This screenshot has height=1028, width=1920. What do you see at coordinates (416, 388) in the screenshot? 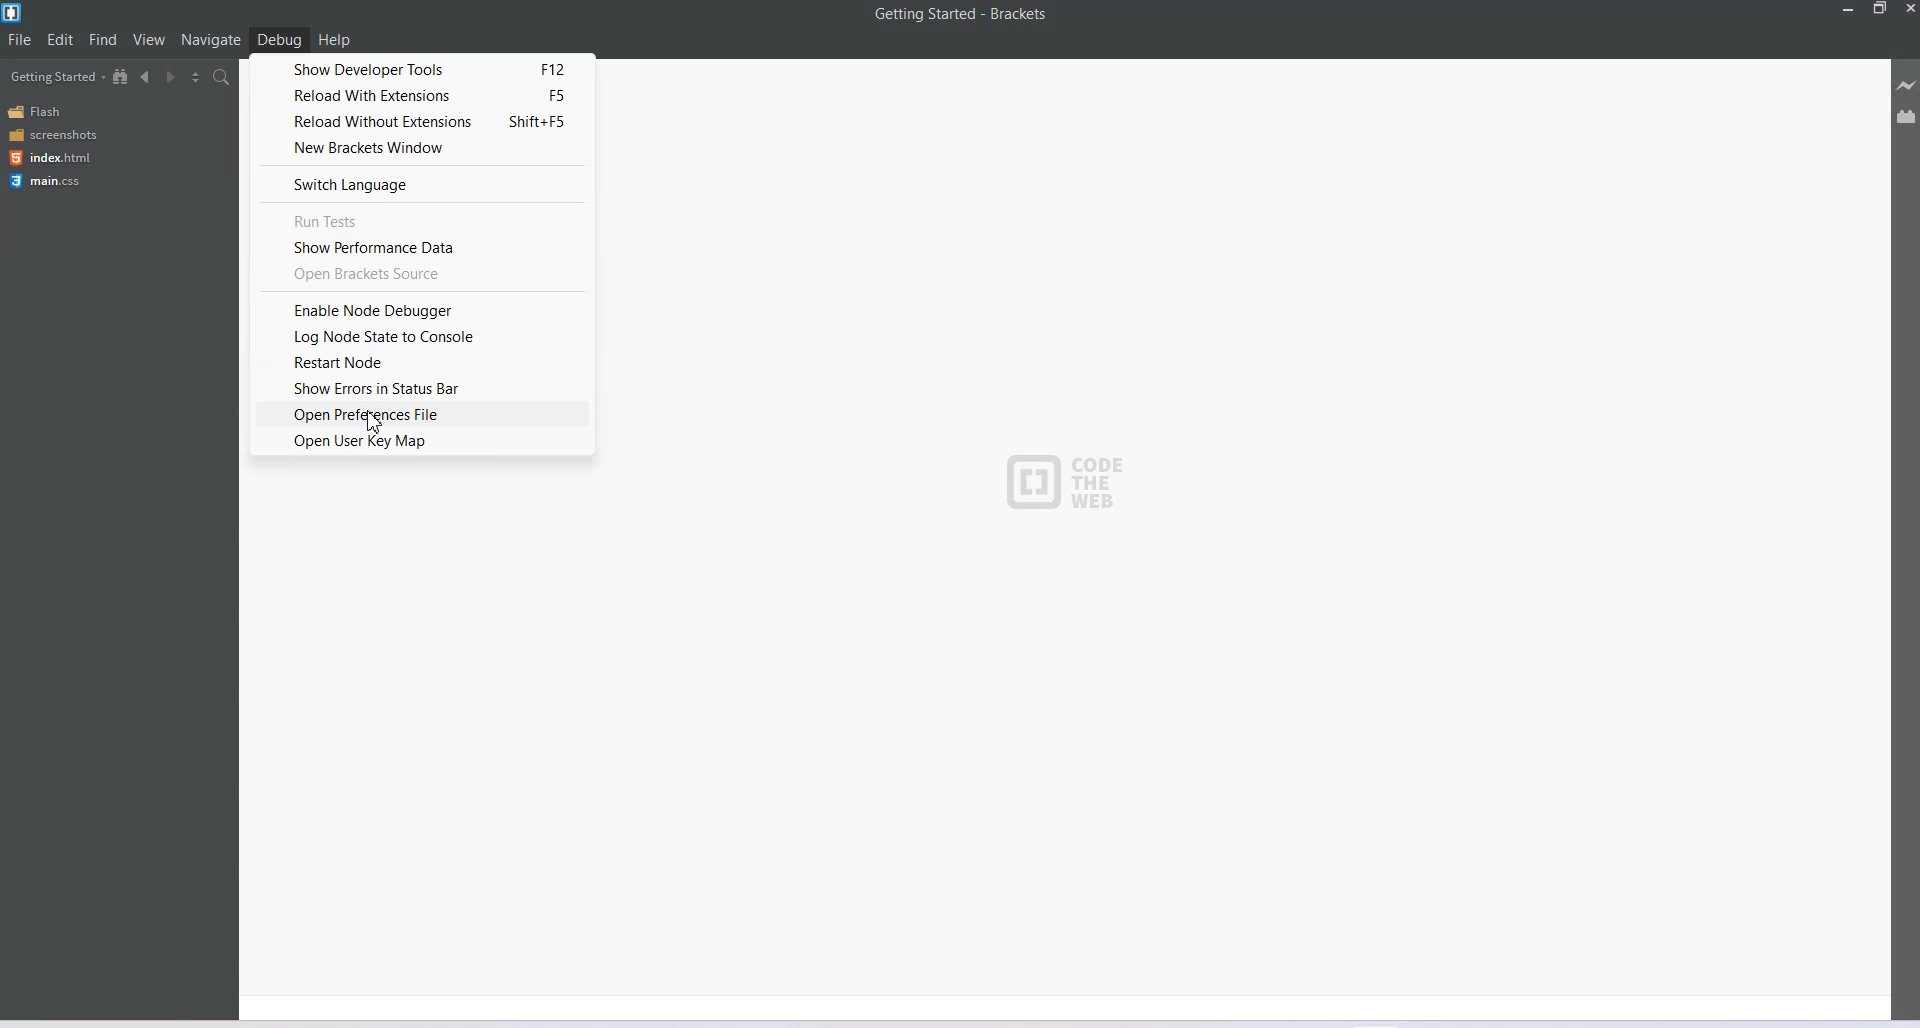
I see `Show Errors in Status Bar` at bounding box center [416, 388].